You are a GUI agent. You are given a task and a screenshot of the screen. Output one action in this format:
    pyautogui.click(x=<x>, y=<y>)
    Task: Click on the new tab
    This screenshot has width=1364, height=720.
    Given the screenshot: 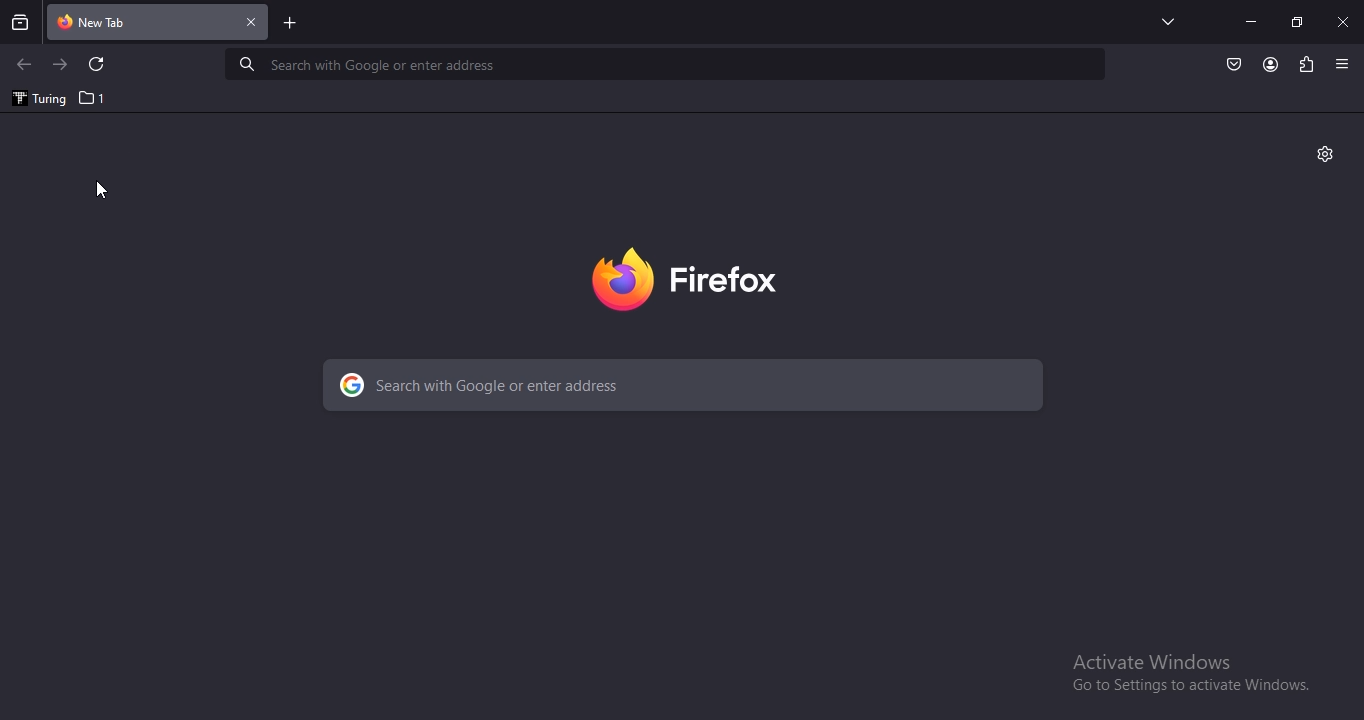 What is the action you would take?
    pyautogui.click(x=291, y=25)
    